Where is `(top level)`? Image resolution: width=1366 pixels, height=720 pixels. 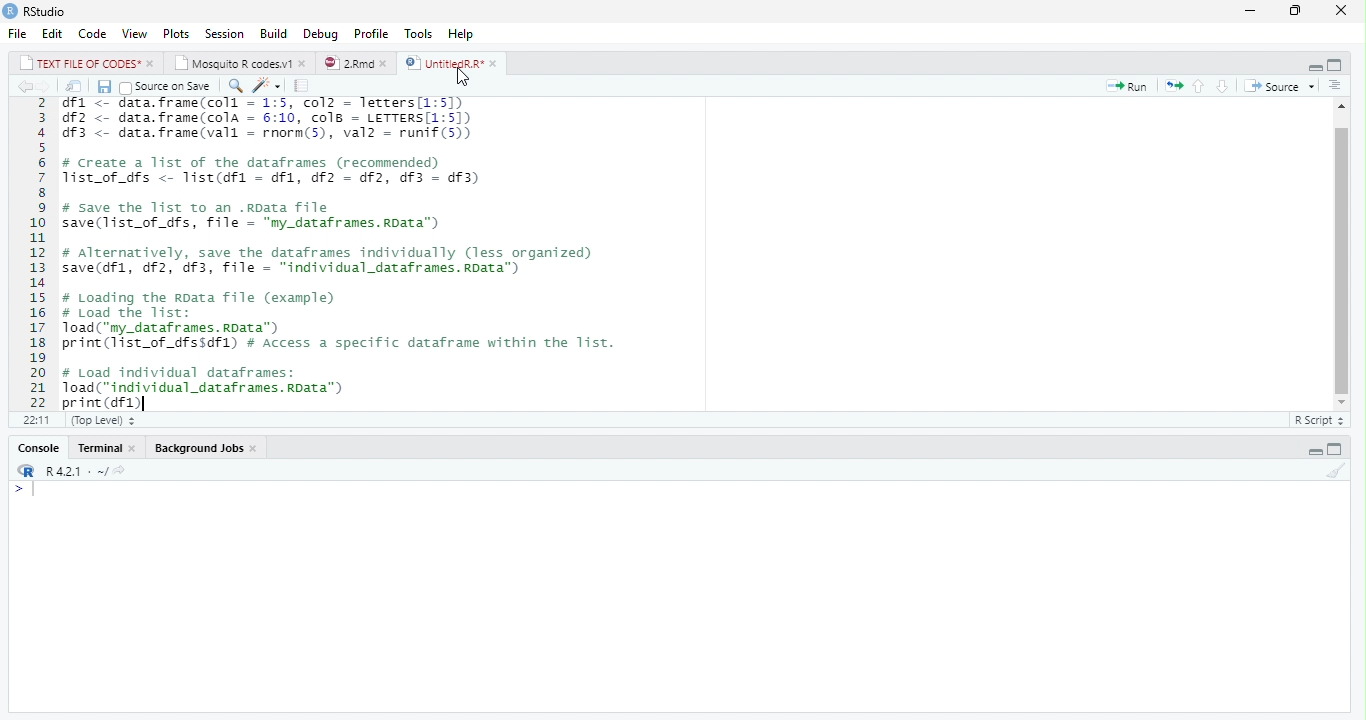
(top level) is located at coordinates (101, 420).